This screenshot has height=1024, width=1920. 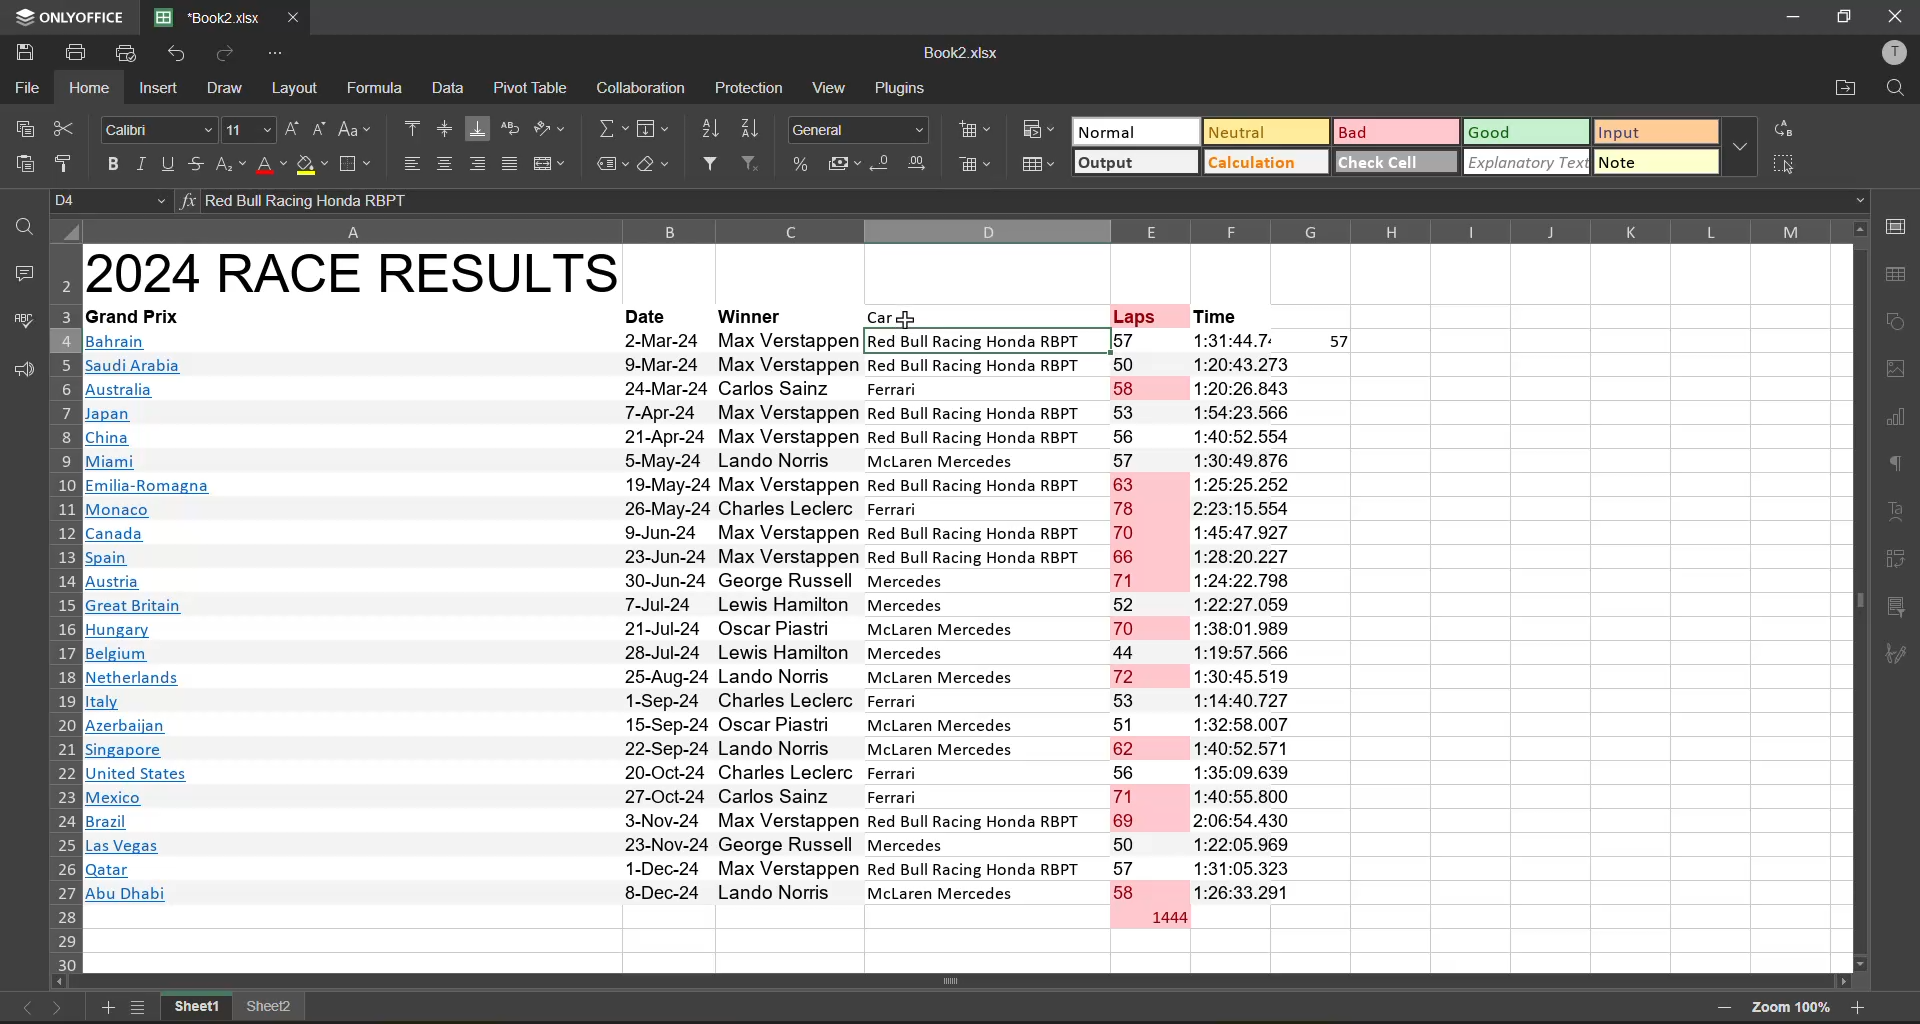 I want to click on align left, so click(x=412, y=163).